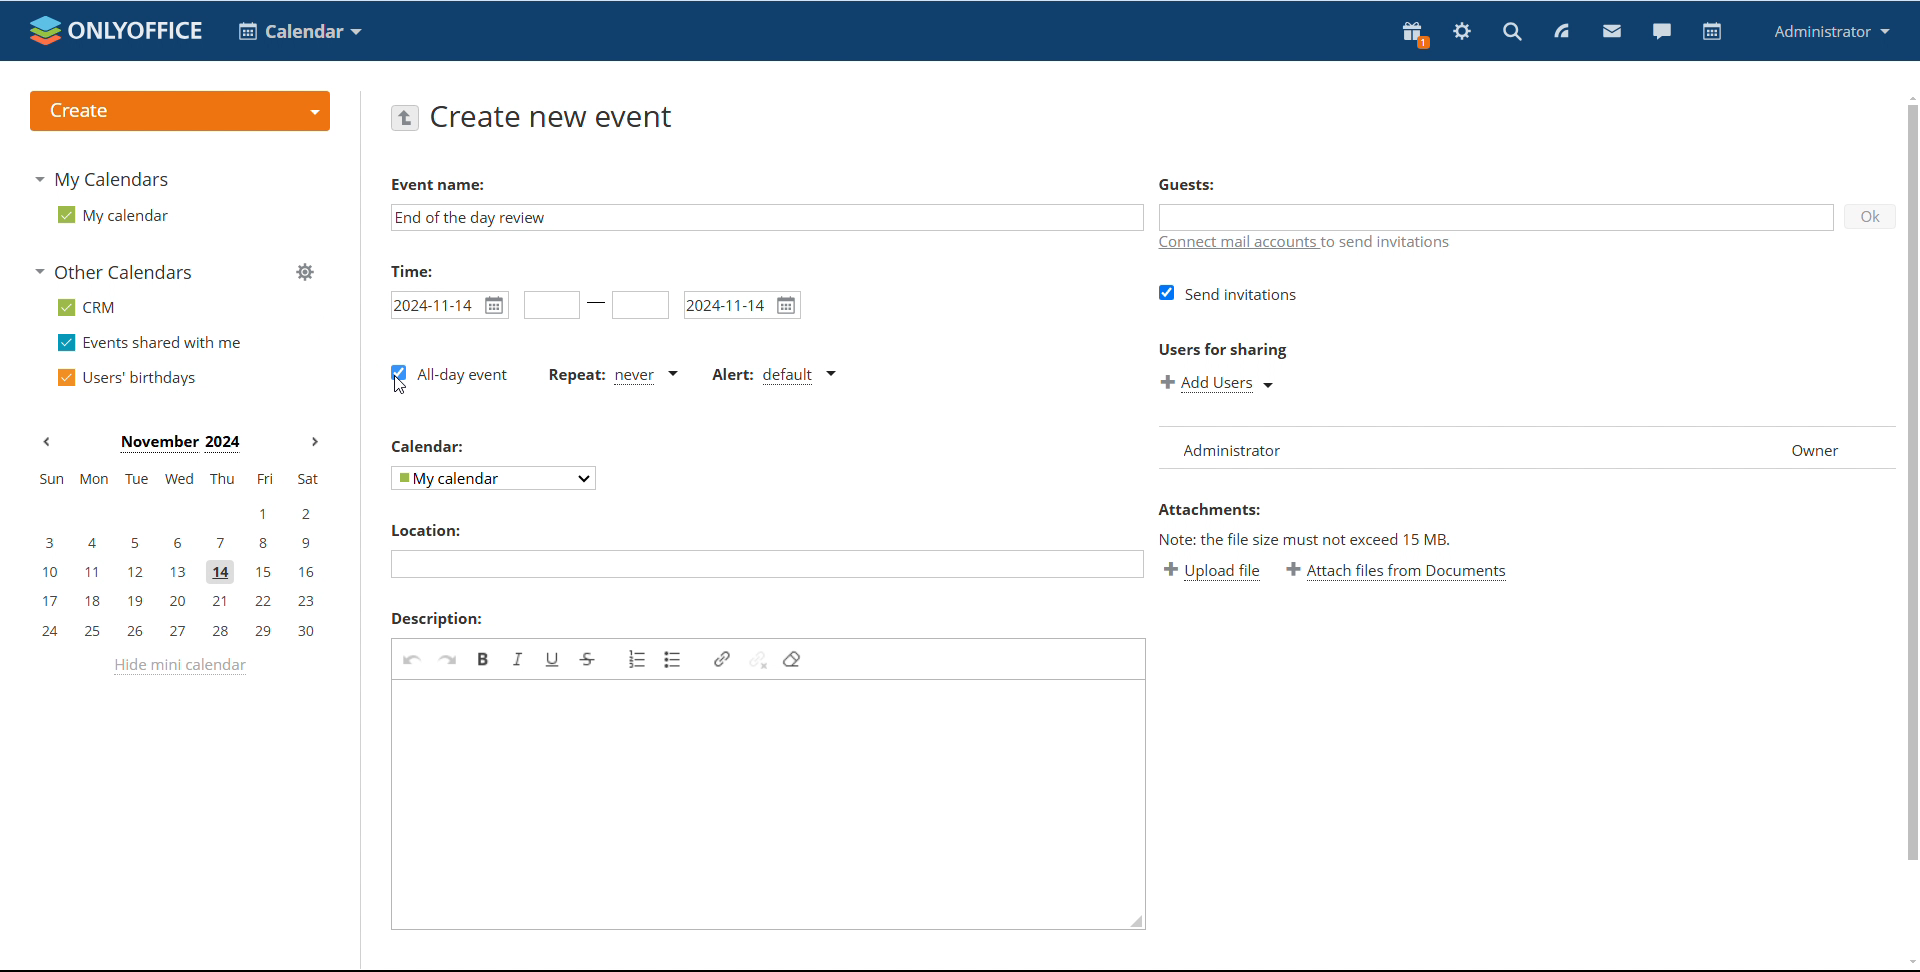  Describe the element at coordinates (46, 440) in the screenshot. I see `previous month` at that location.